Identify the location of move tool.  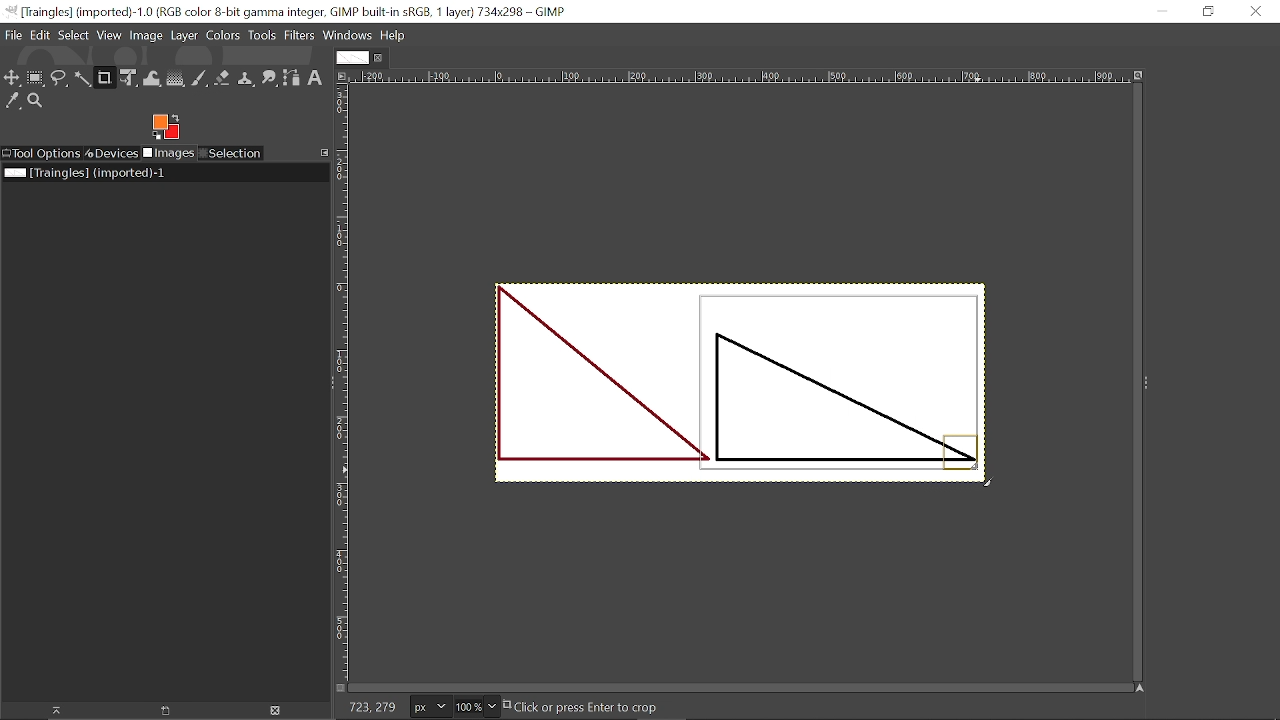
(13, 78).